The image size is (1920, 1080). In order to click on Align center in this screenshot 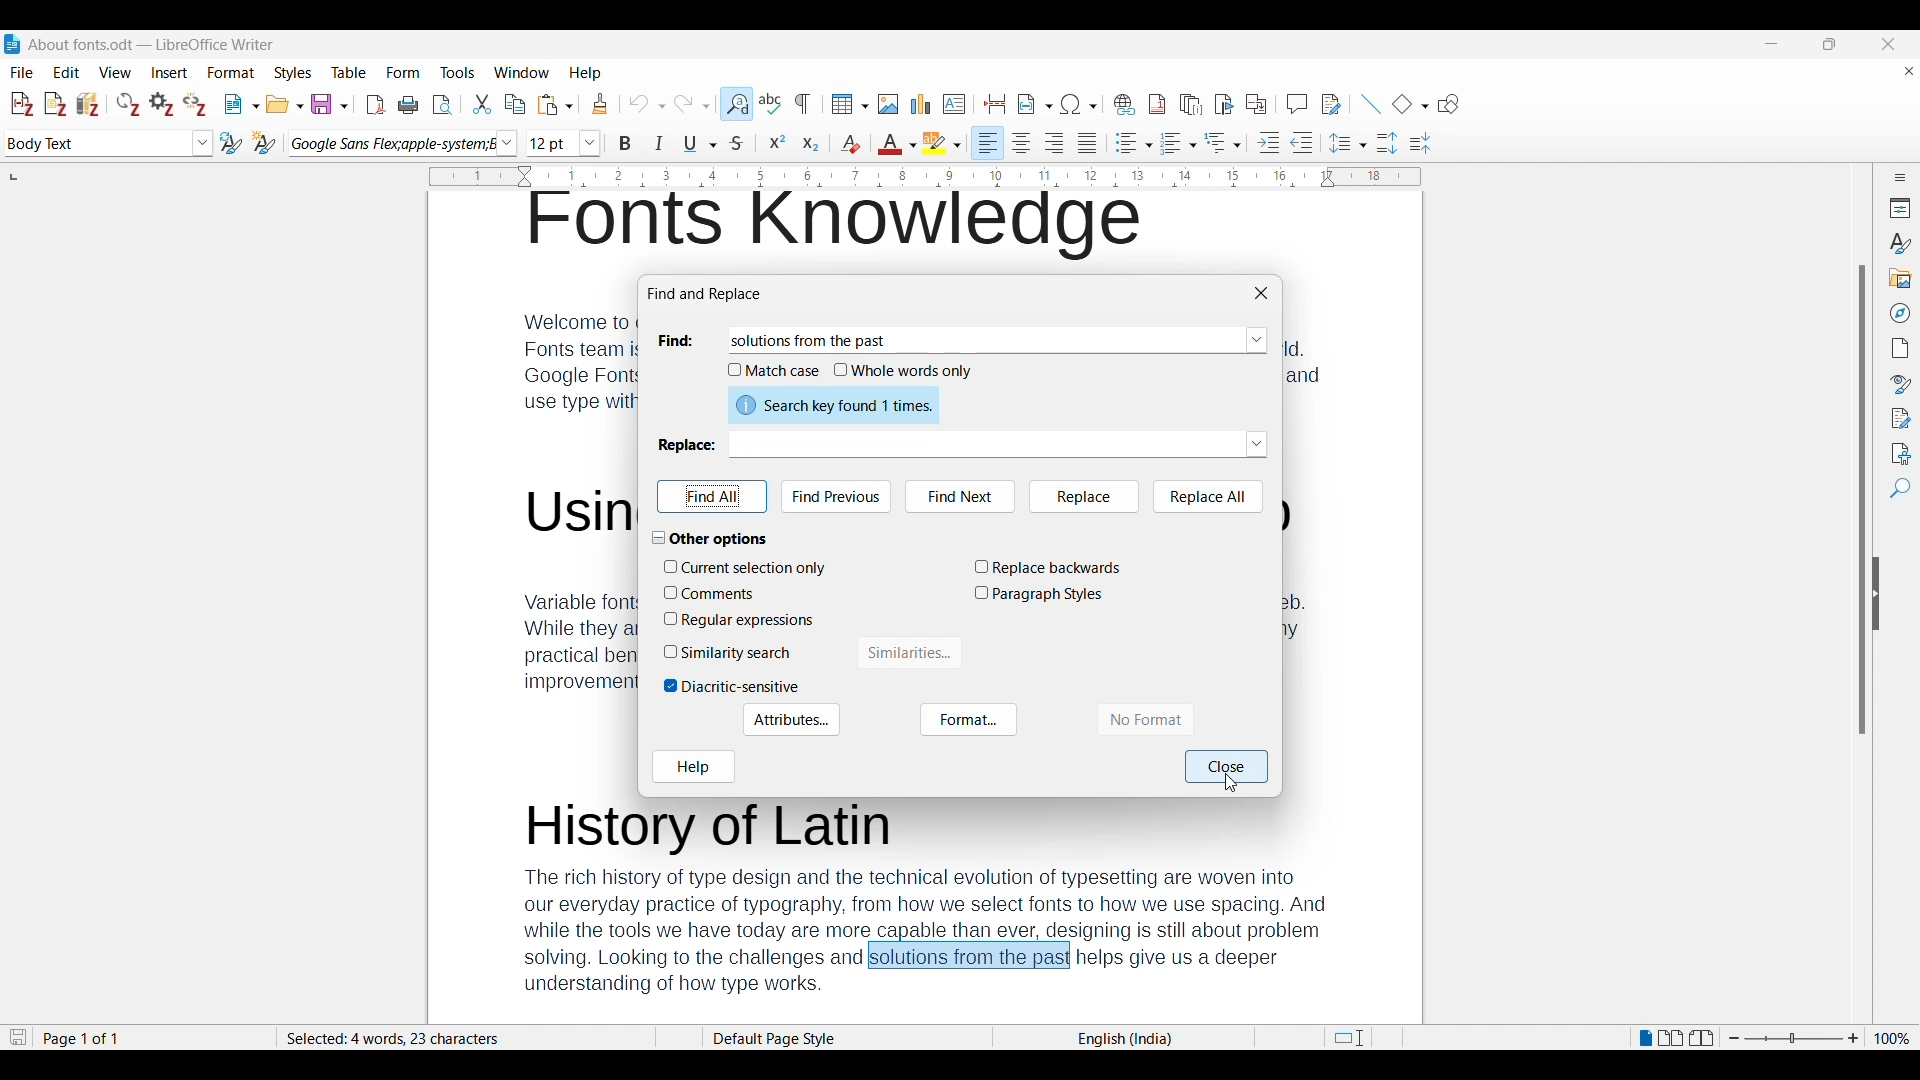, I will do `click(1022, 143)`.